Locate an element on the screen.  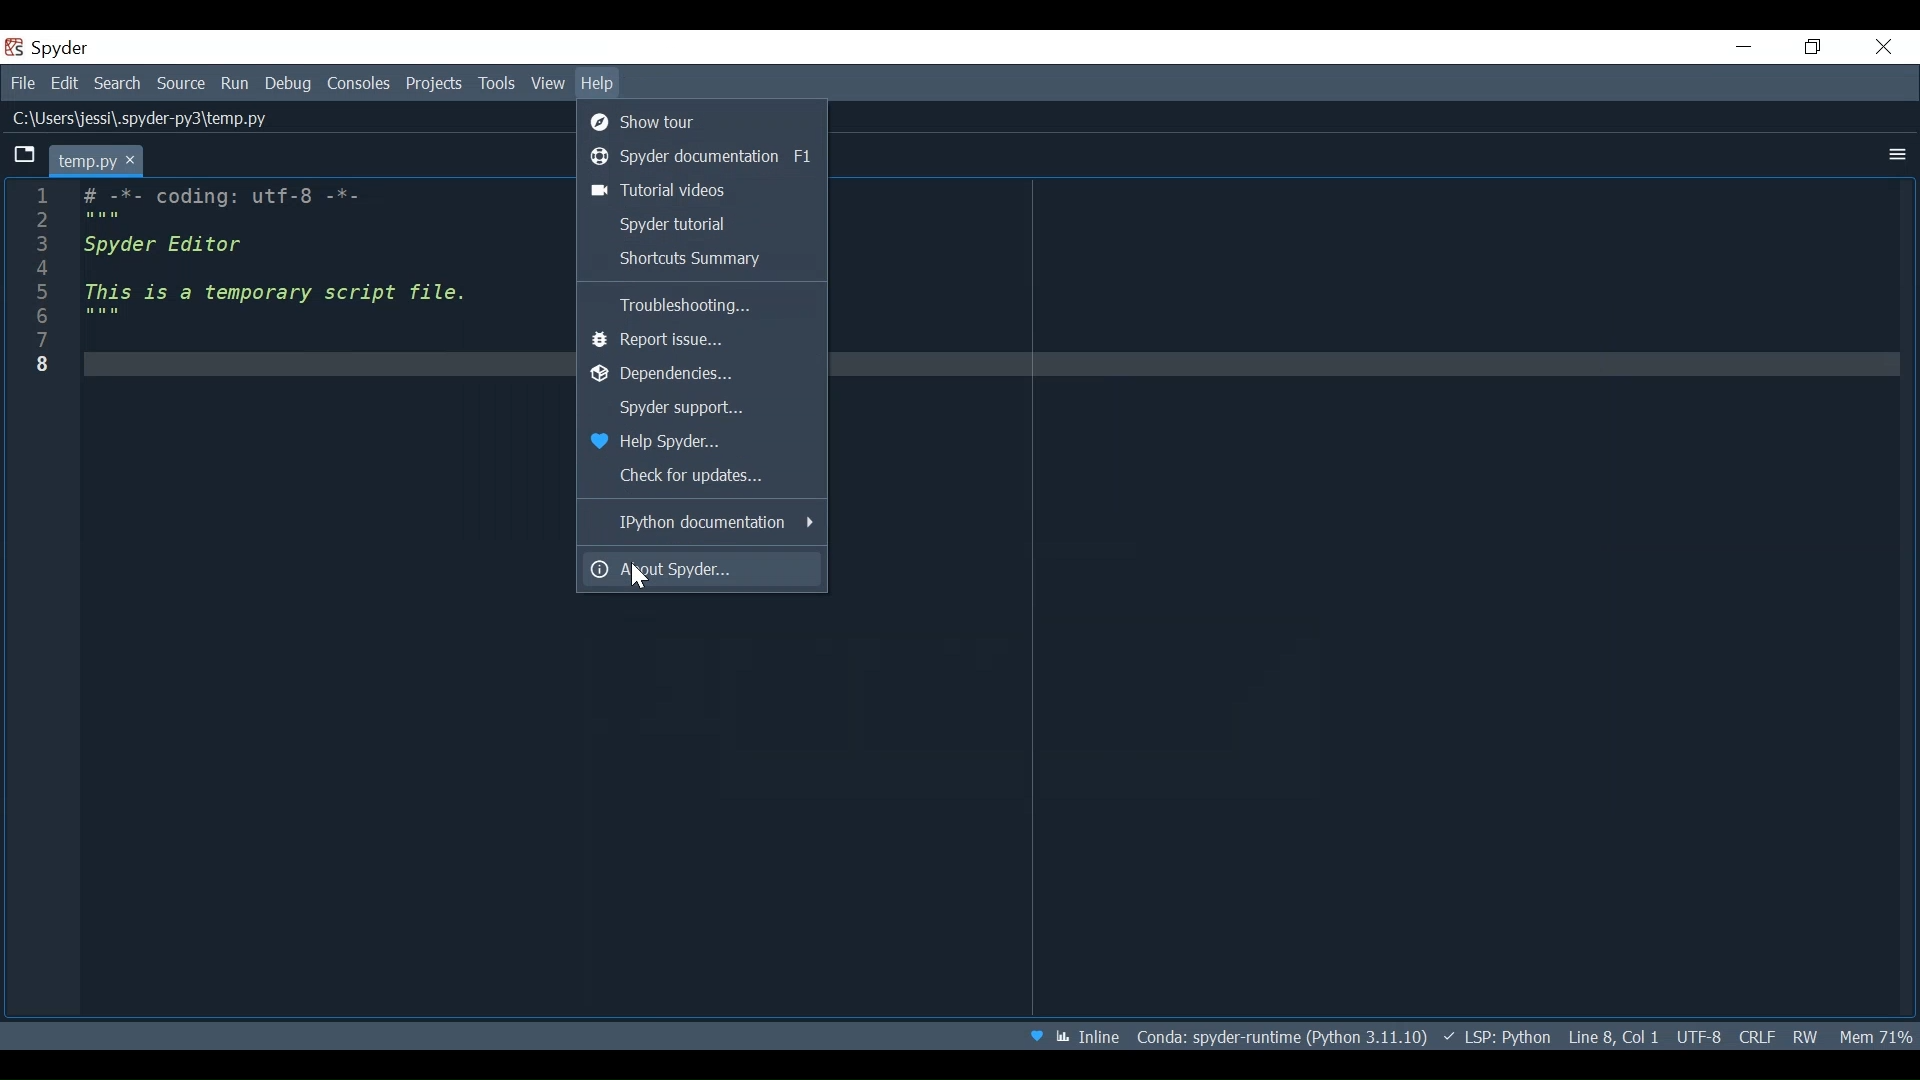
File Permissions is located at coordinates (1805, 1037).